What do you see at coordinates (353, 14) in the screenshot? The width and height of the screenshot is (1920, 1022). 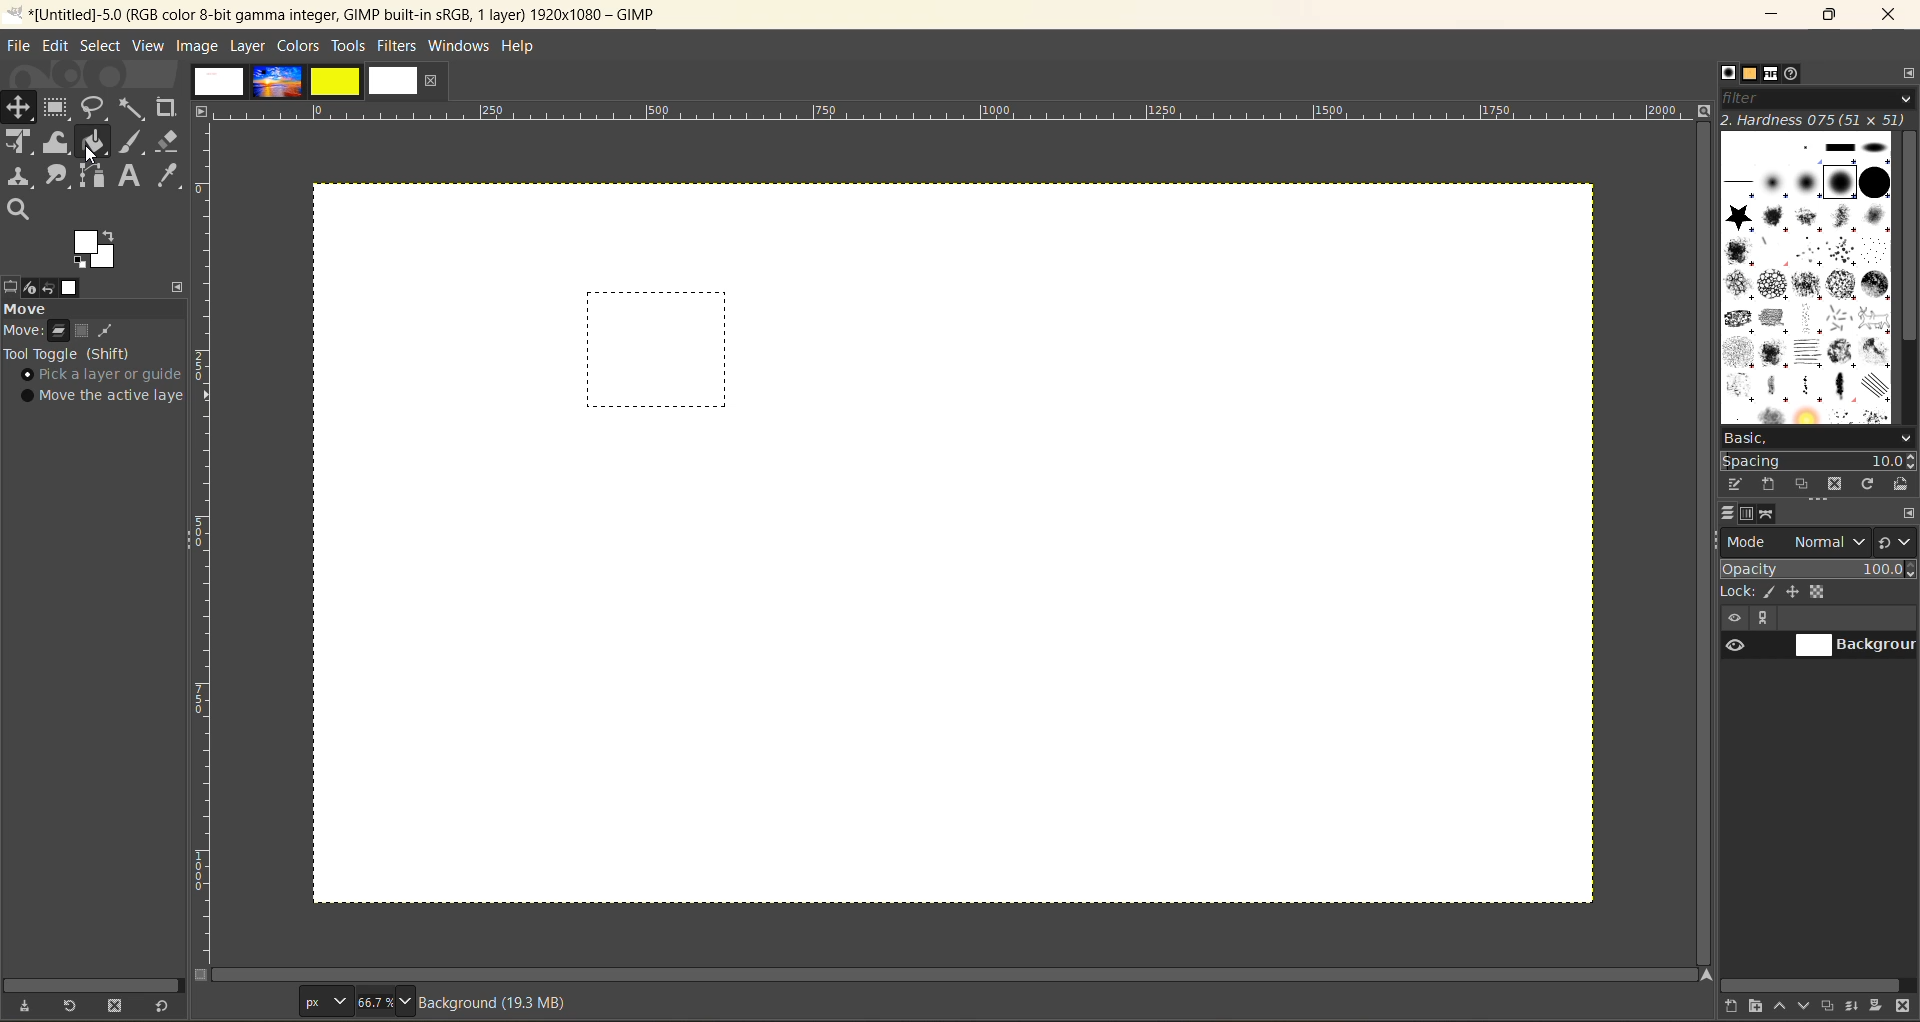 I see `file name and app name` at bounding box center [353, 14].